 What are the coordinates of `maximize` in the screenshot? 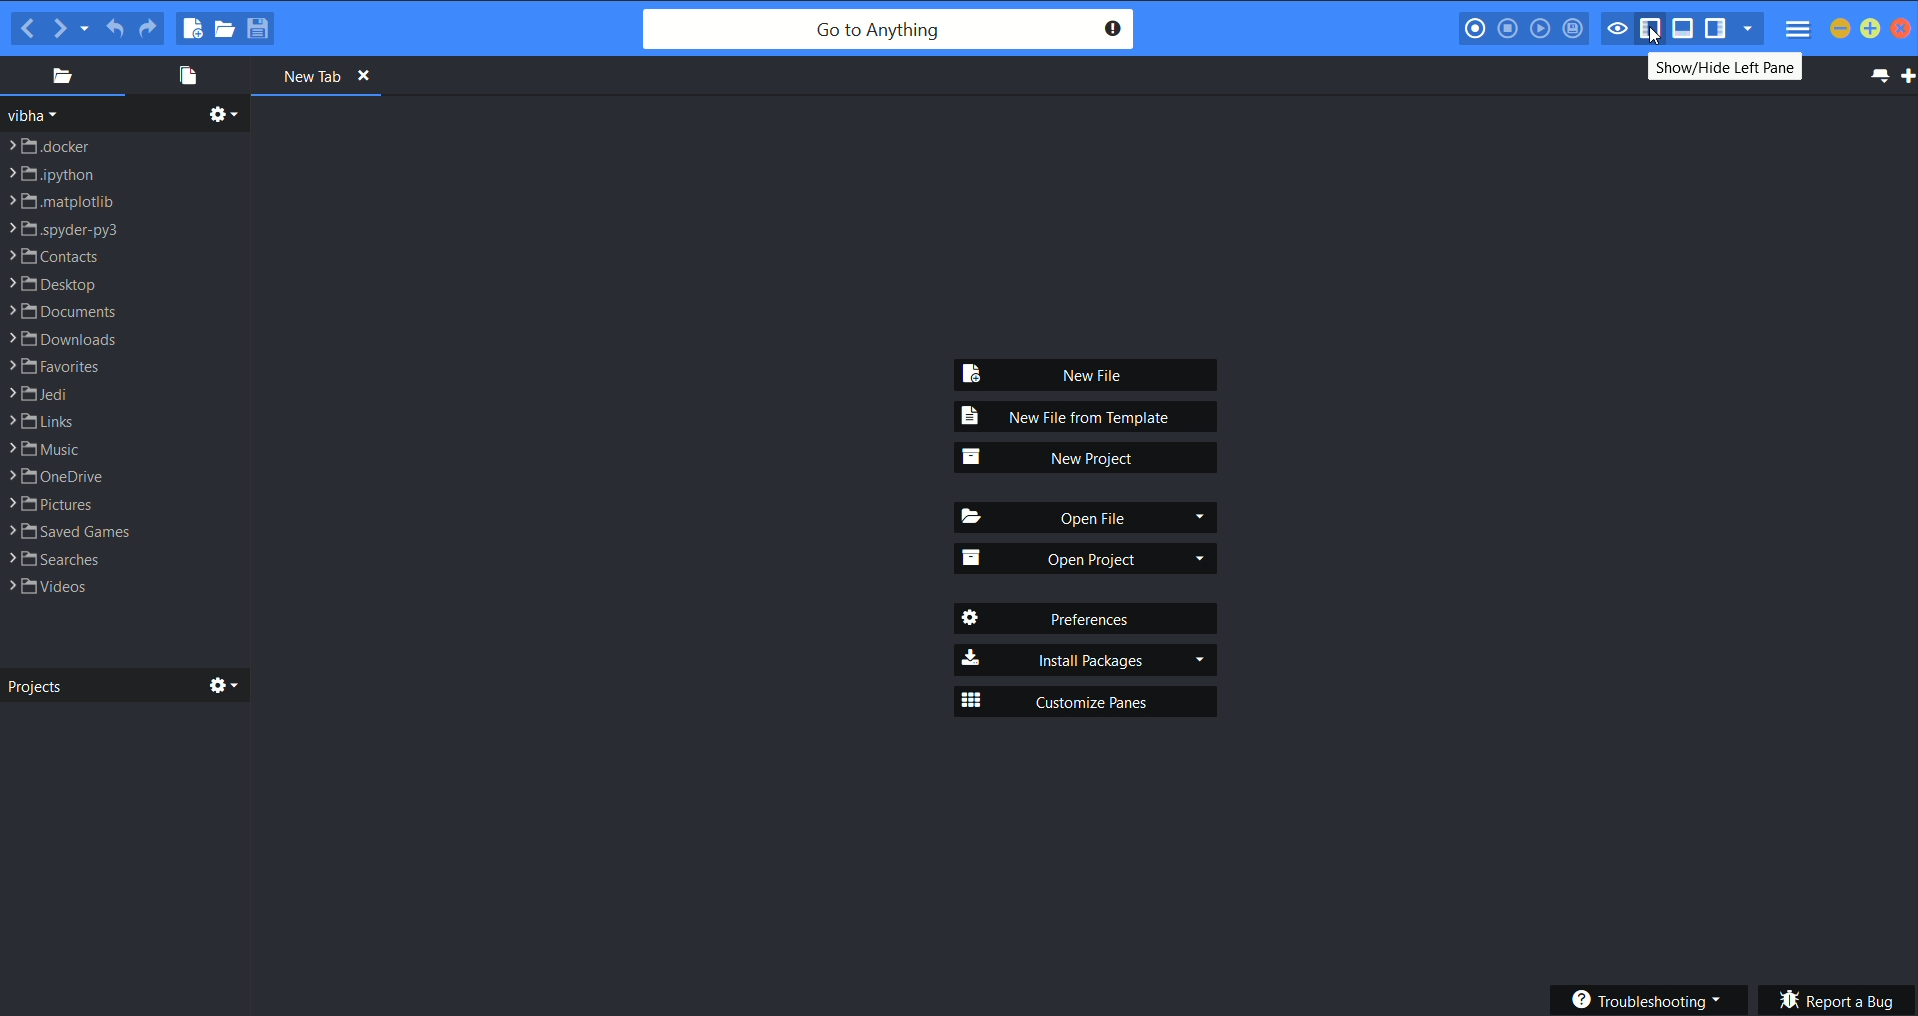 It's located at (1871, 29).